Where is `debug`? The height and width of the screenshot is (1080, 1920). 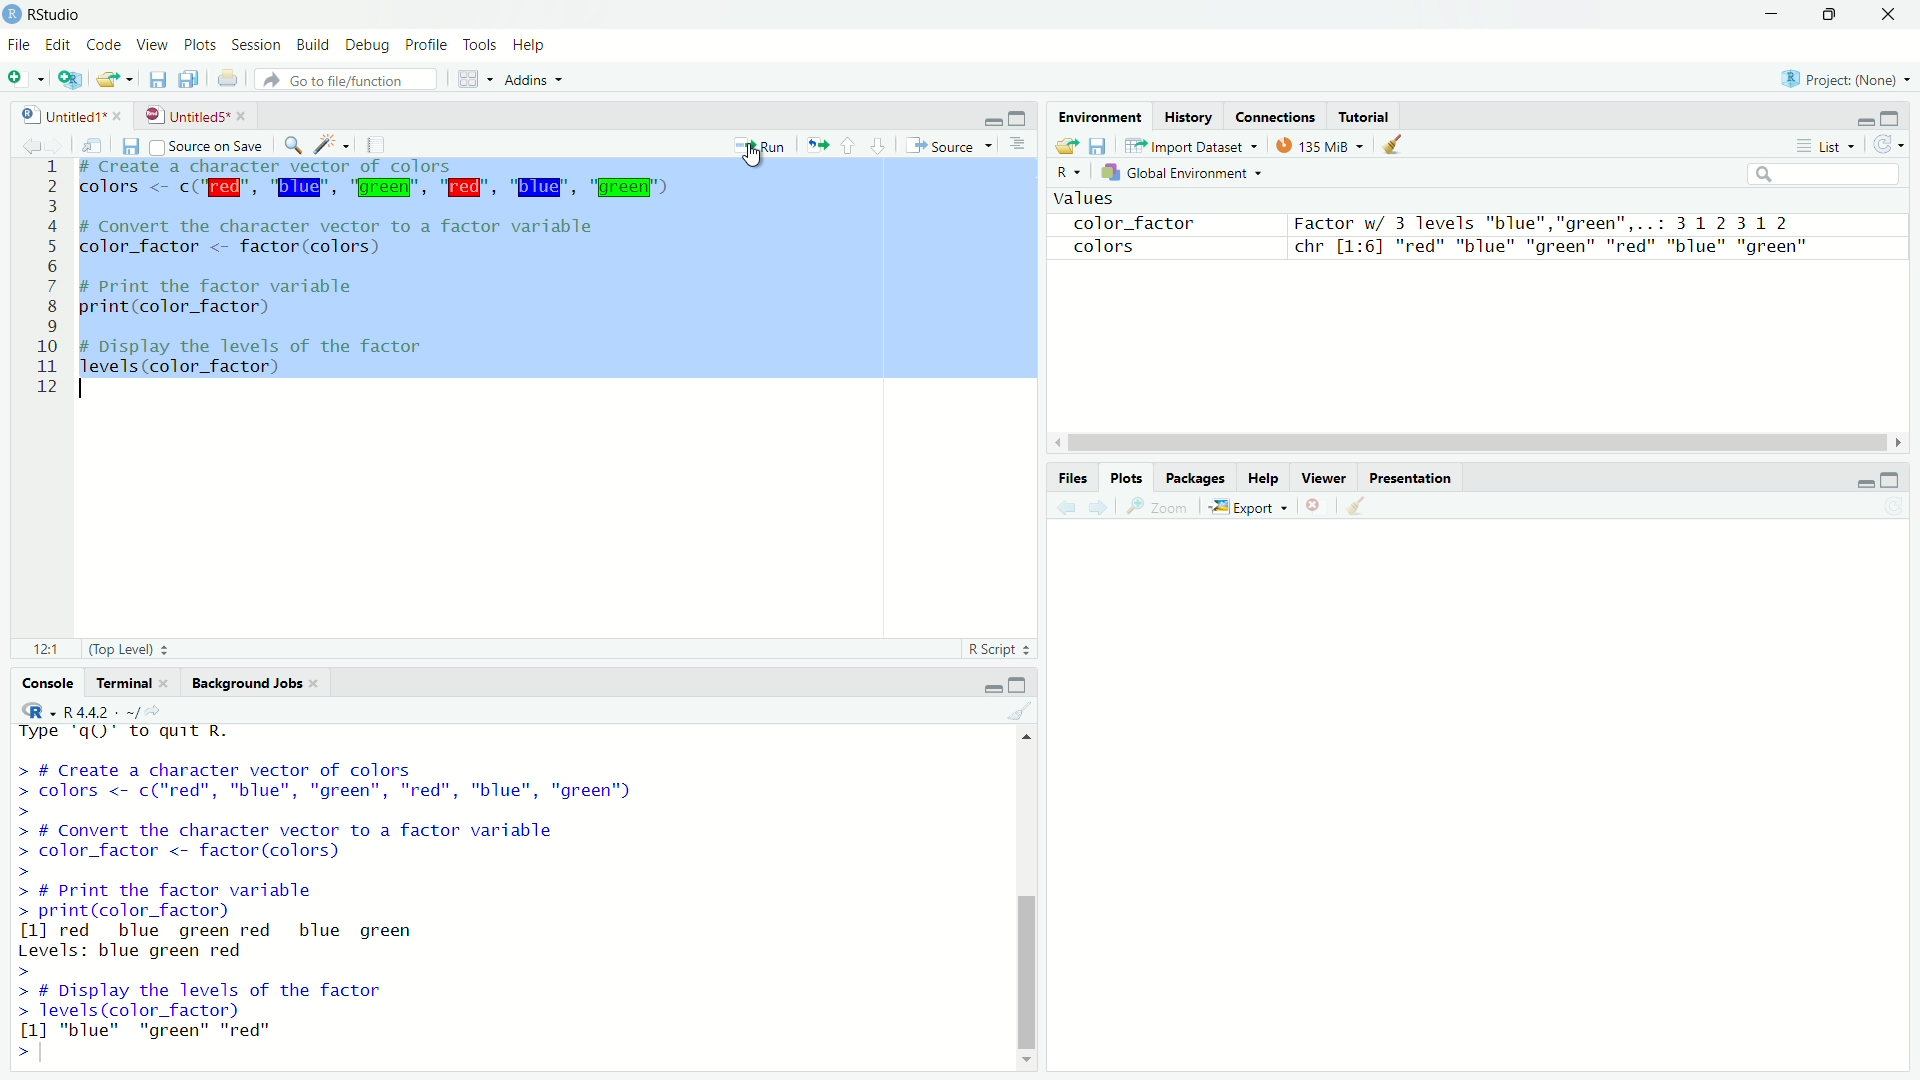 debug is located at coordinates (366, 45).